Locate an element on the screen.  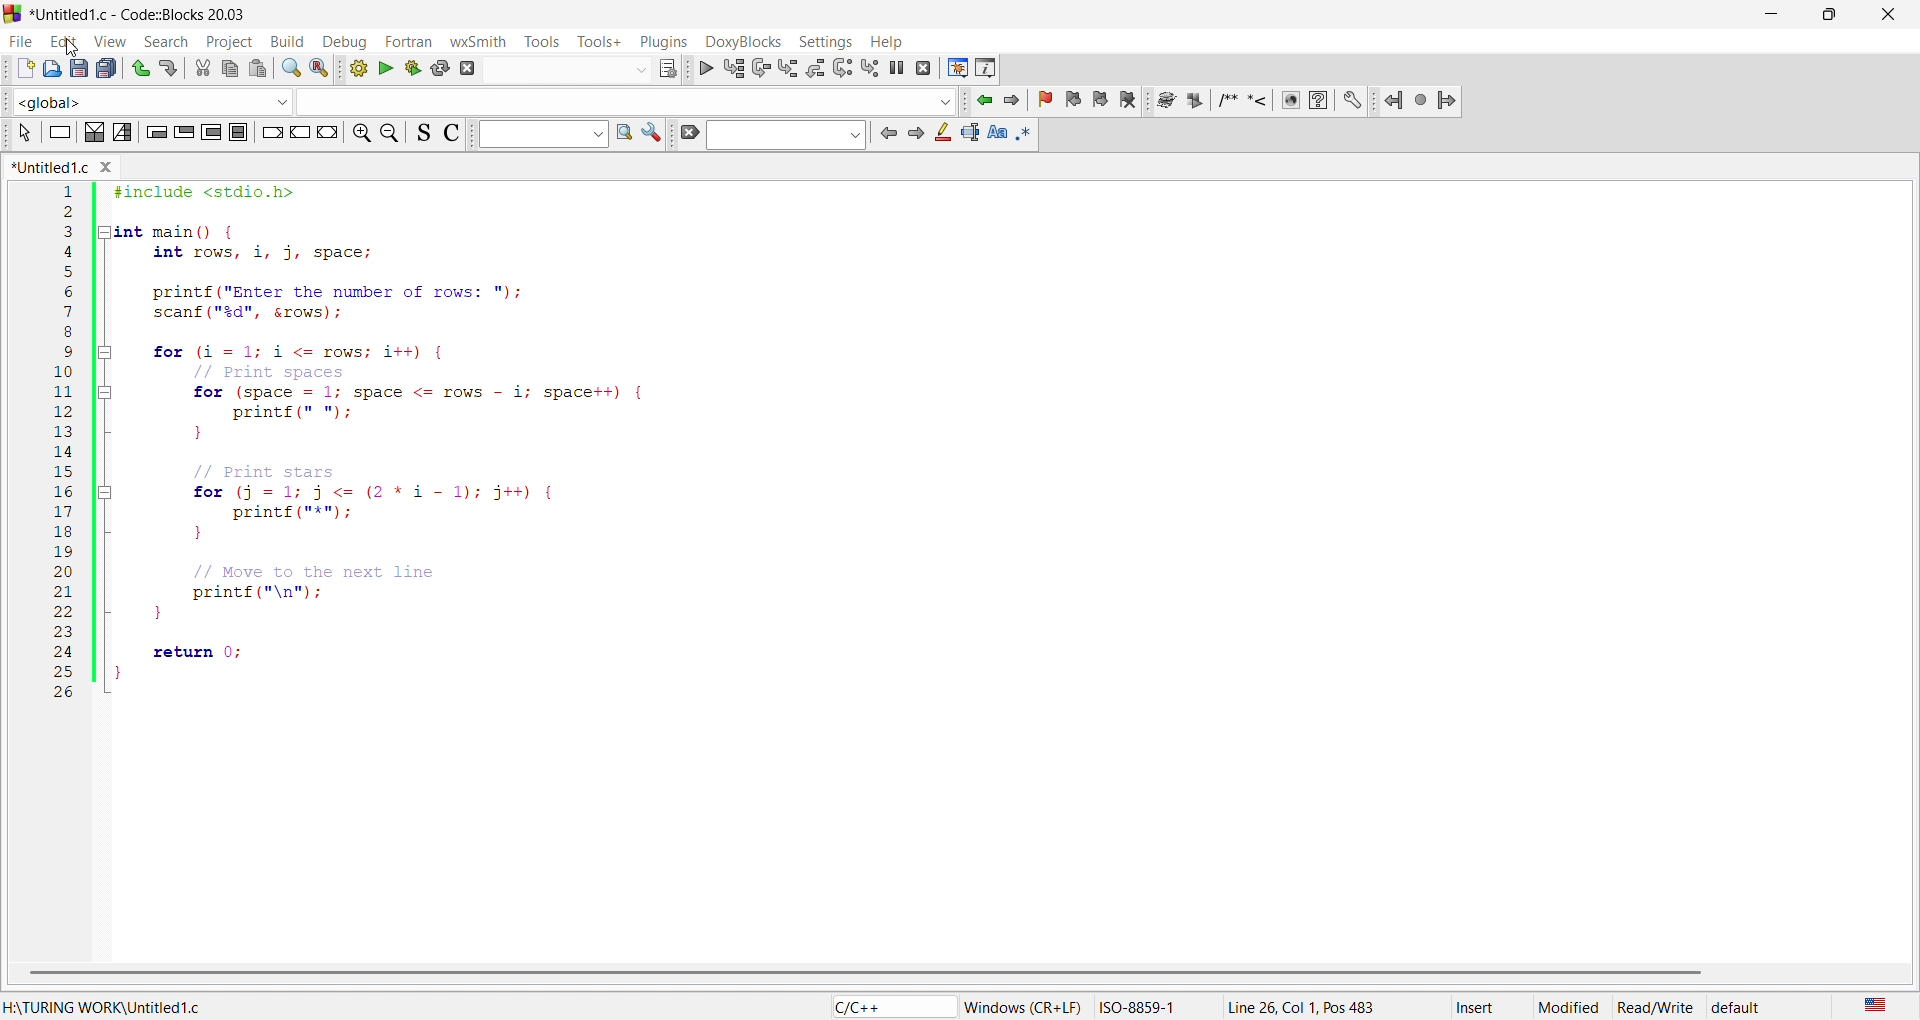
zoom out is located at coordinates (387, 136).